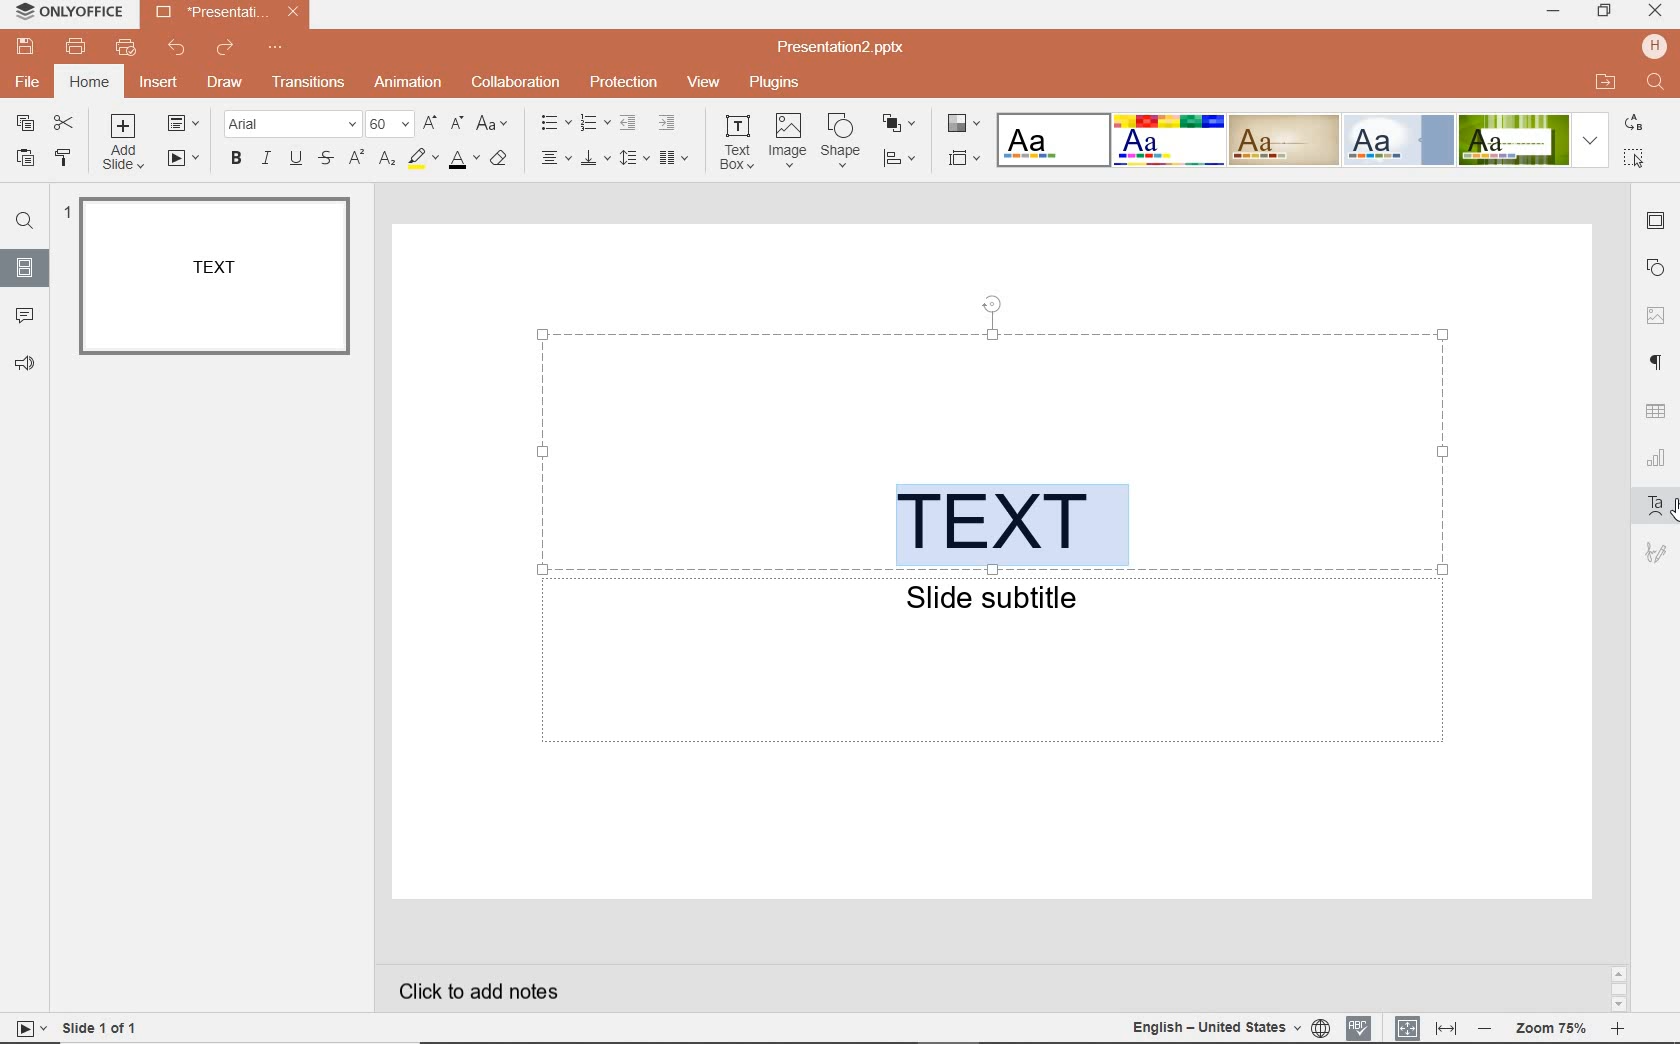 This screenshot has width=1680, height=1044. What do you see at coordinates (210, 11) in the screenshot?
I see `FILE NAME` at bounding box center [210, 11].